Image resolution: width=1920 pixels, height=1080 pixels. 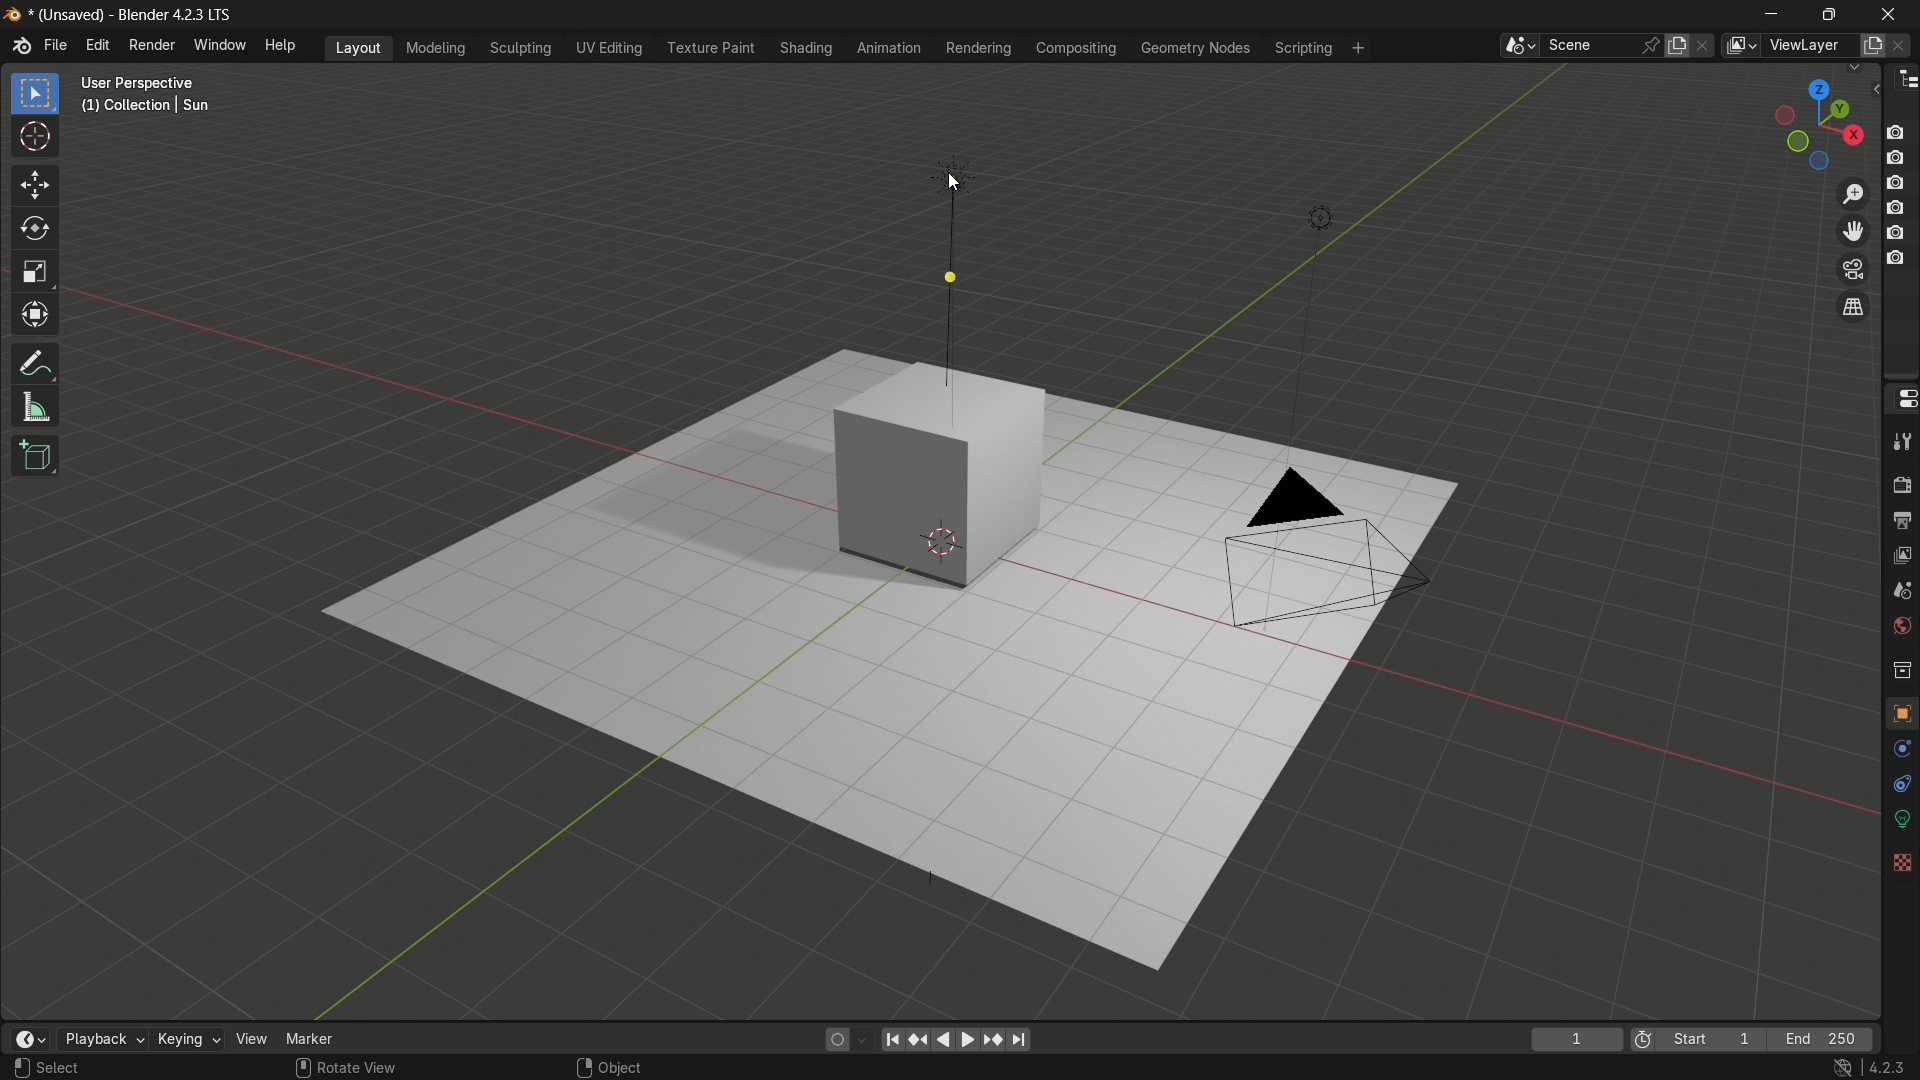 What do you see at coordinates (1872, 44) in the screenshot?
I see `add view layer` at bounding box center [1872, 44].